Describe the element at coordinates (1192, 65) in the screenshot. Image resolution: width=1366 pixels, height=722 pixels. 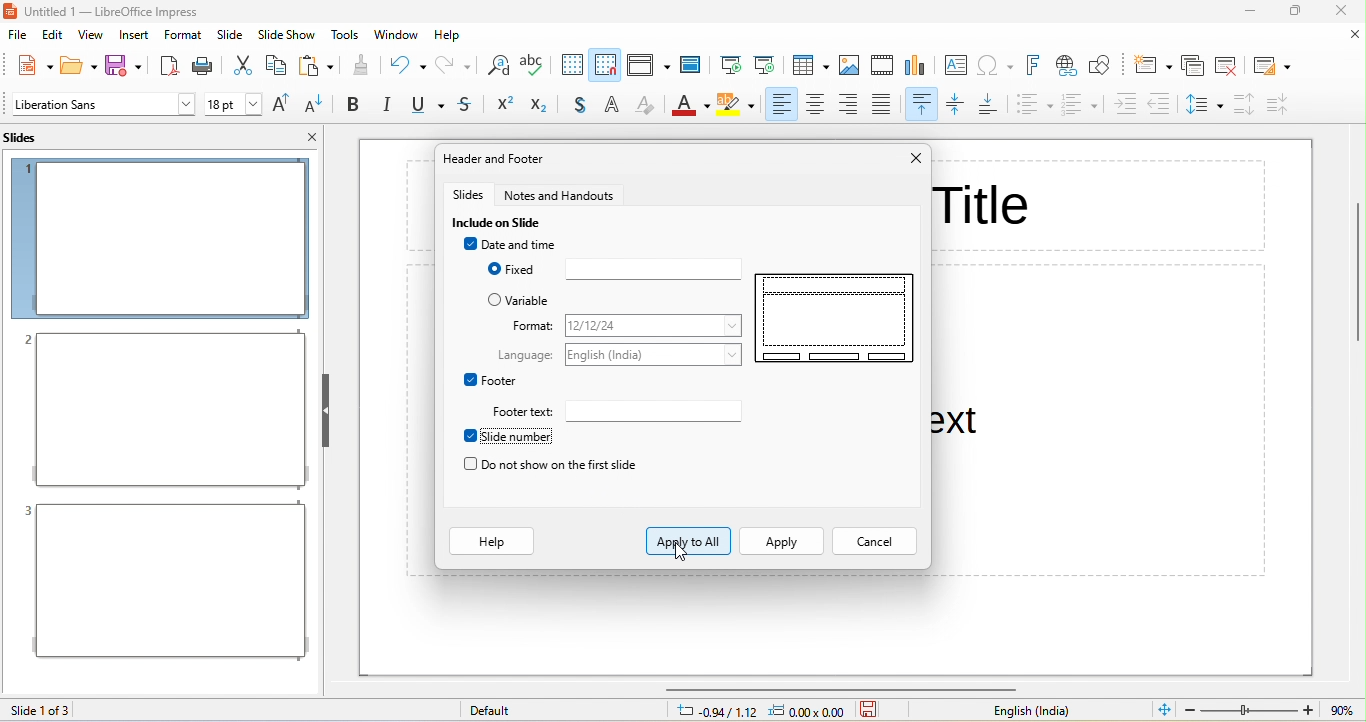
I see `duplicate slide` at that location.